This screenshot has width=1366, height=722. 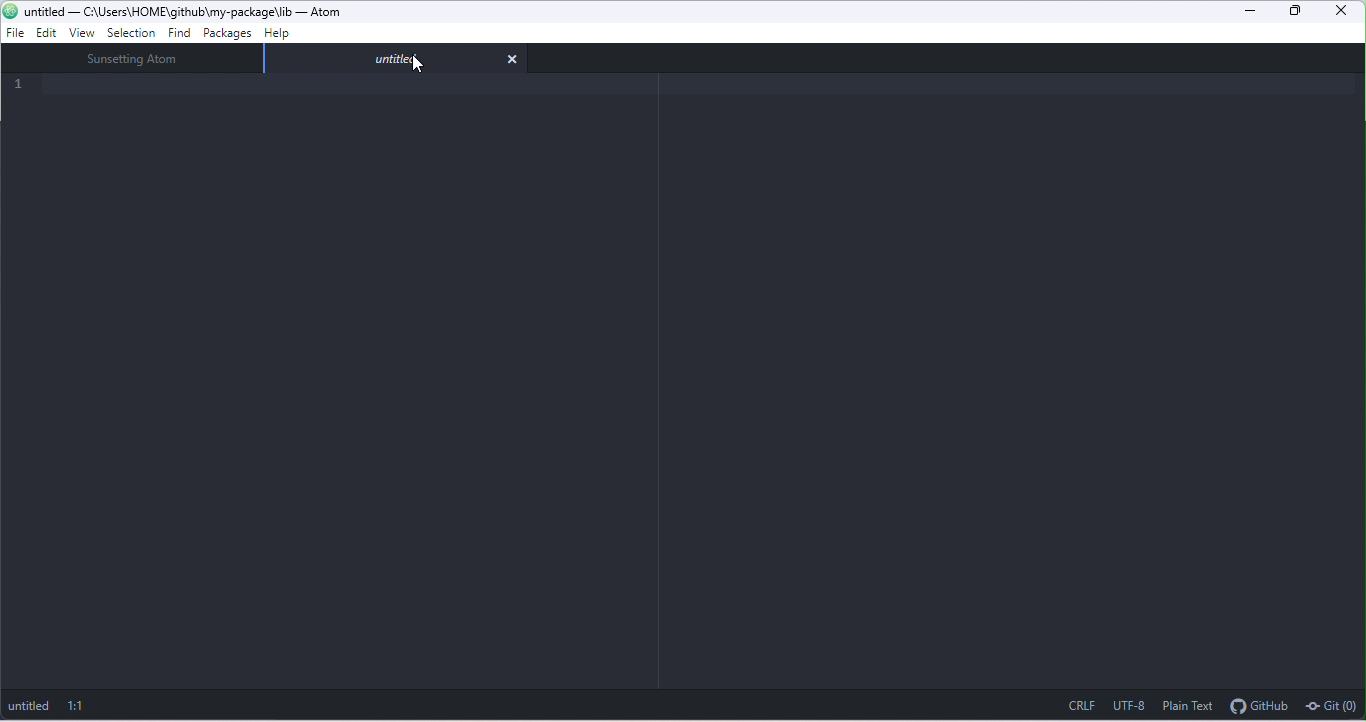 I want to click on cursor, so click(x=423, y=64).